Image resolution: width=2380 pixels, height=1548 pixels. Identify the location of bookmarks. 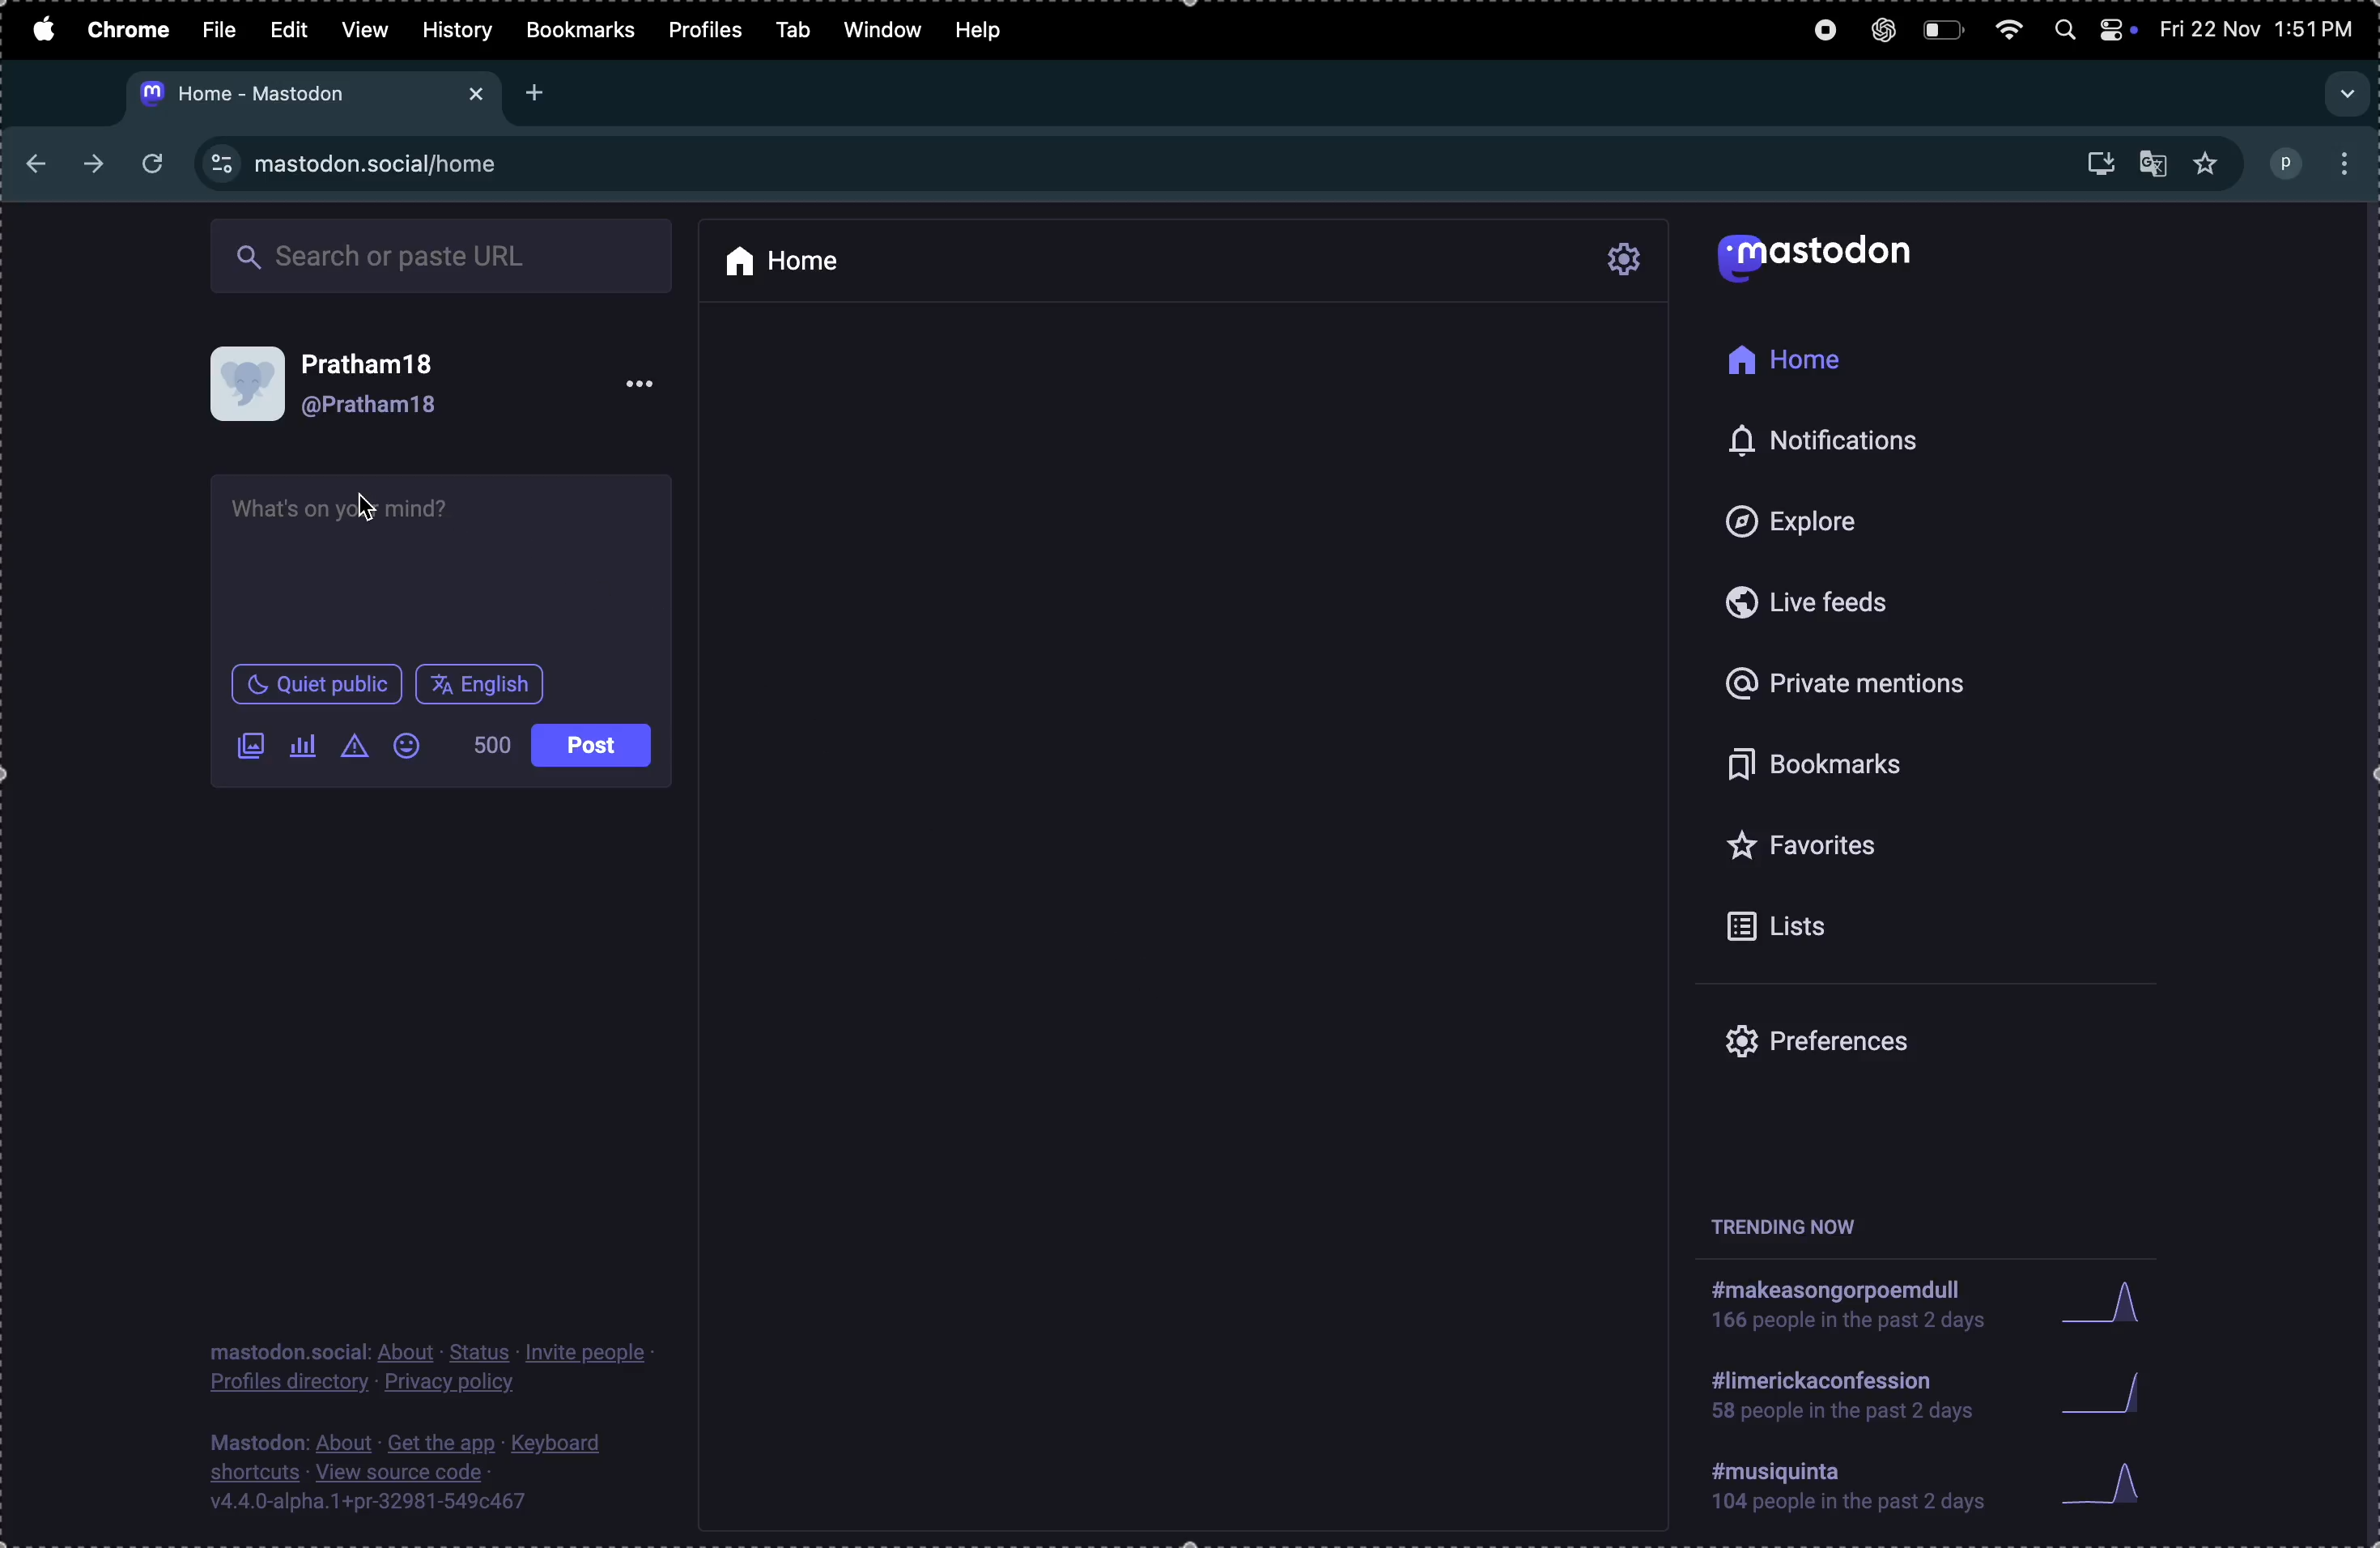
(584, 29).